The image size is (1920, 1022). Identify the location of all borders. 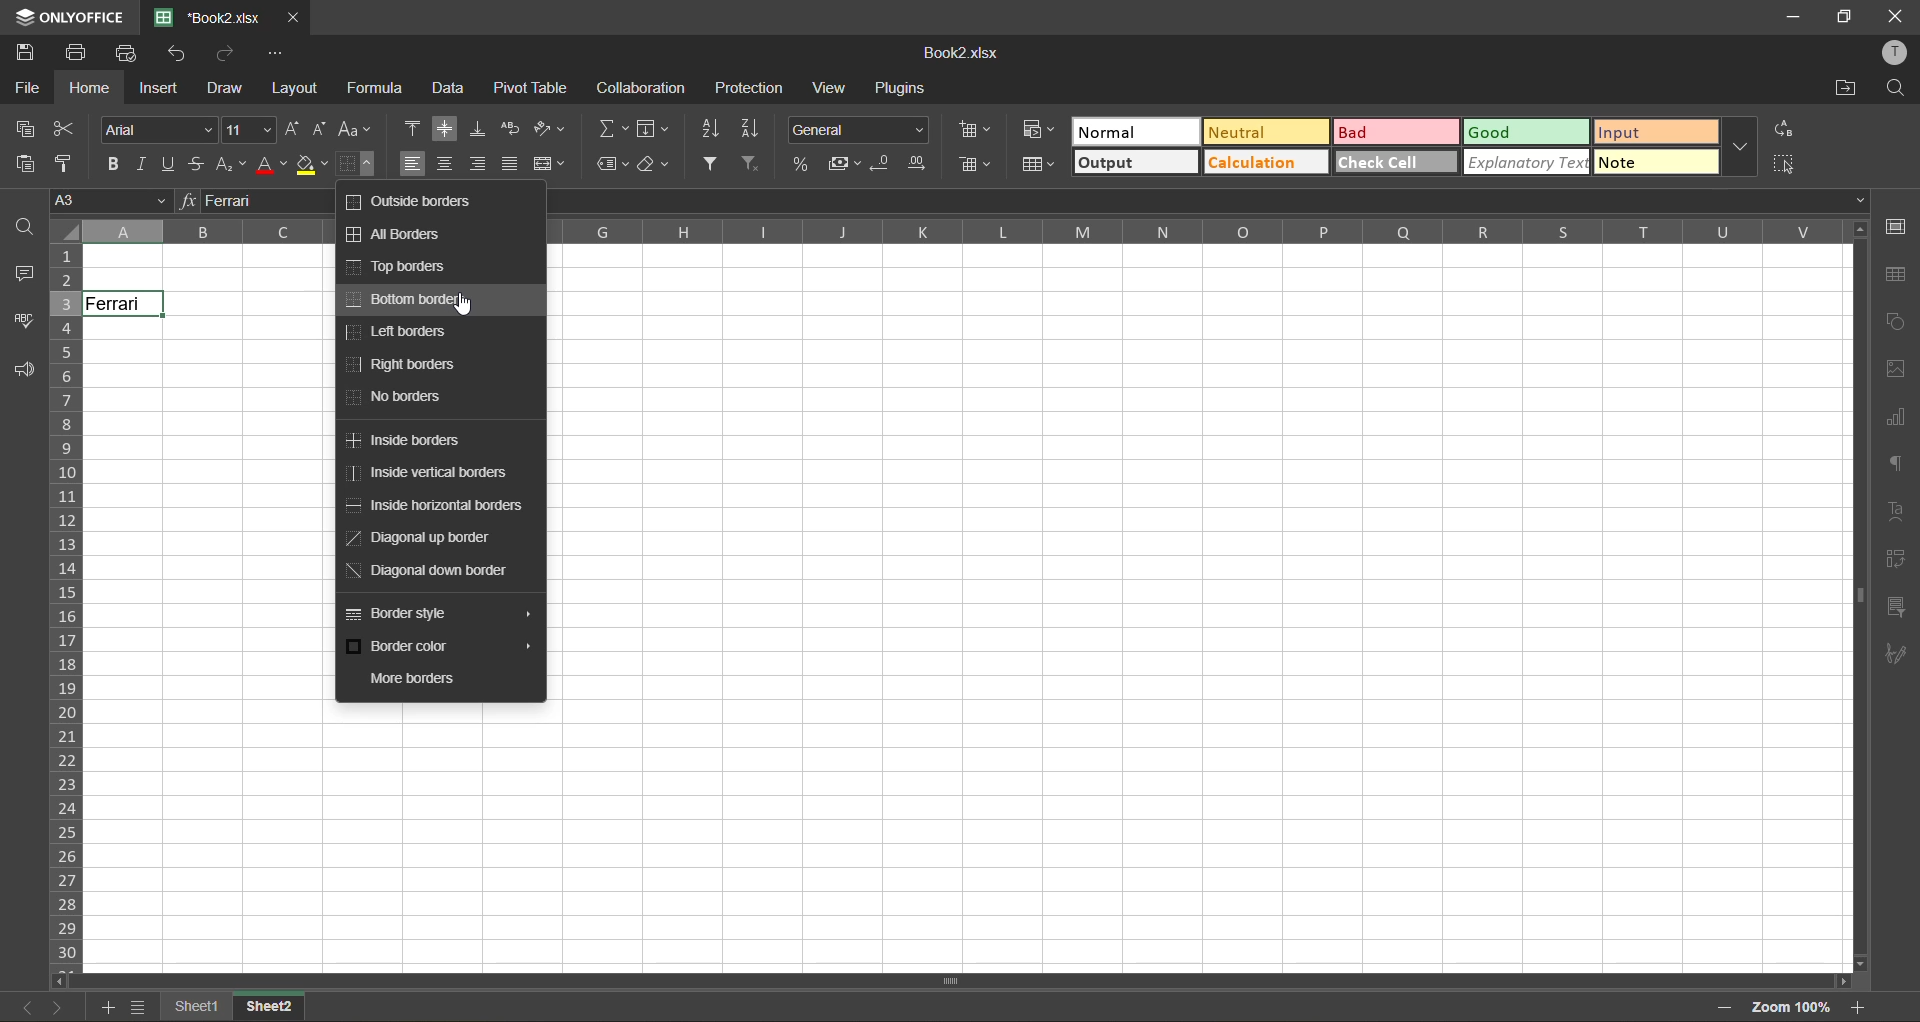
(401, 234).